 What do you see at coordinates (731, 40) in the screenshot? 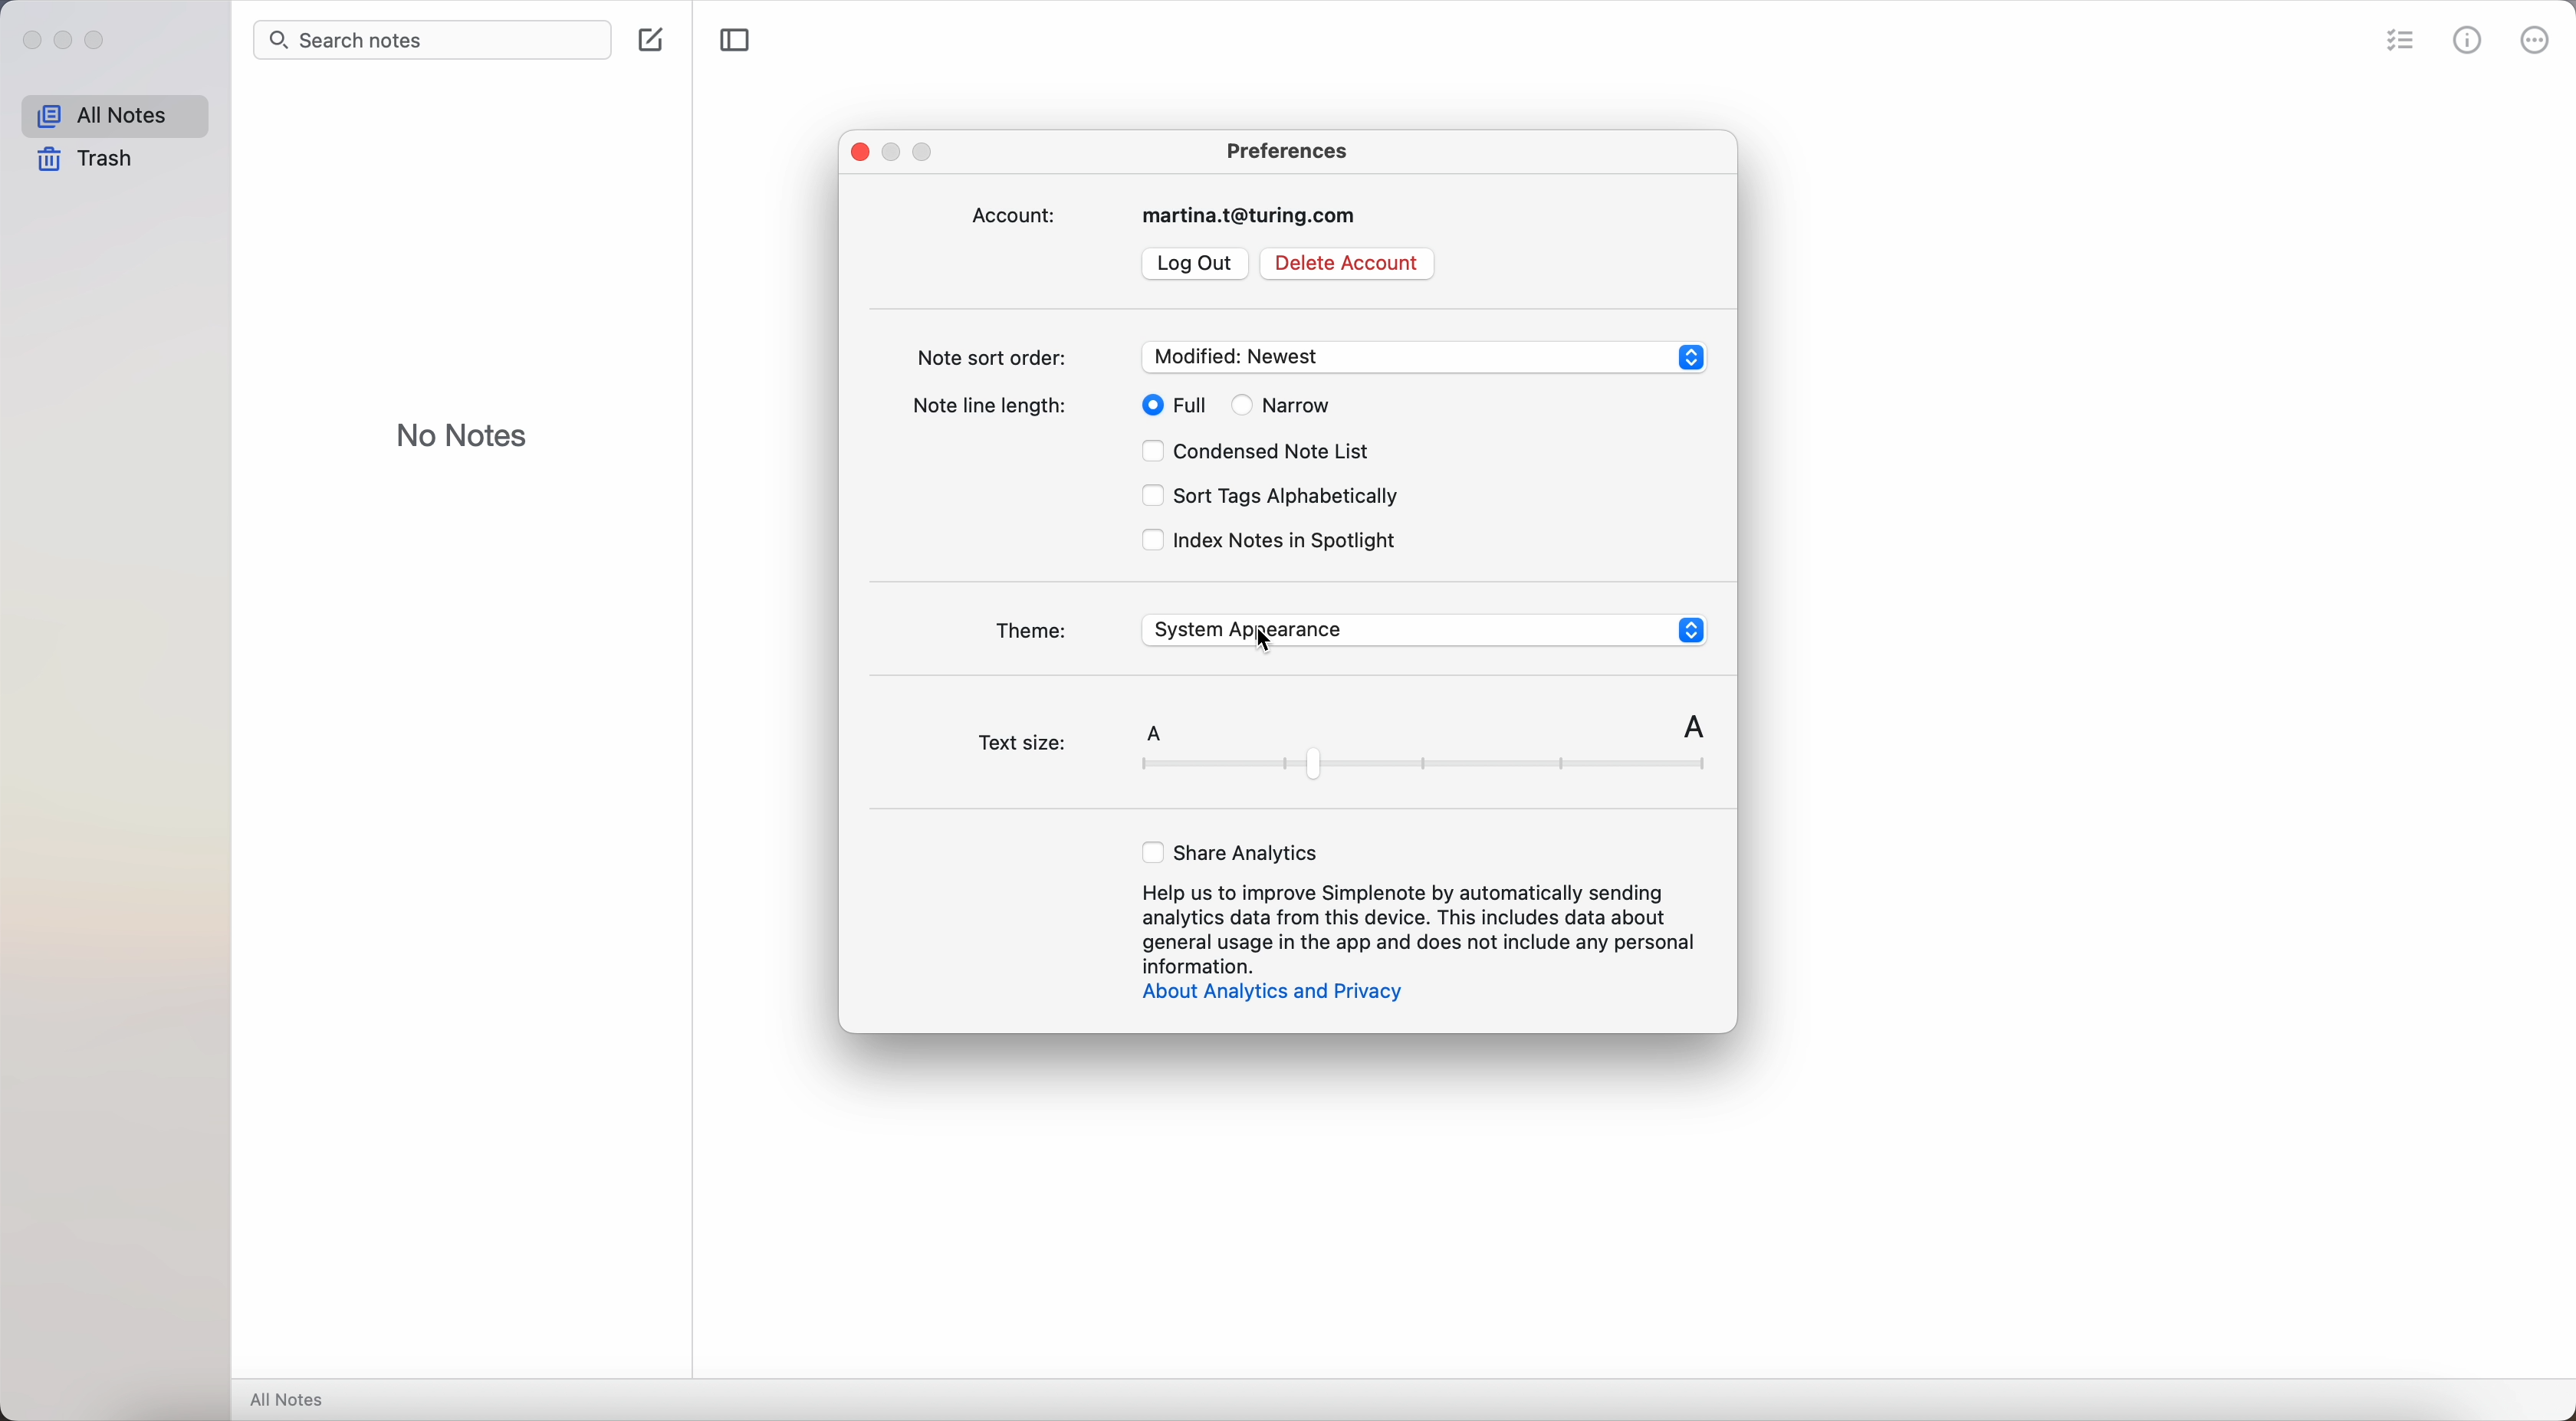
I see `toggle sidebar` at bounding box center [731, 40].